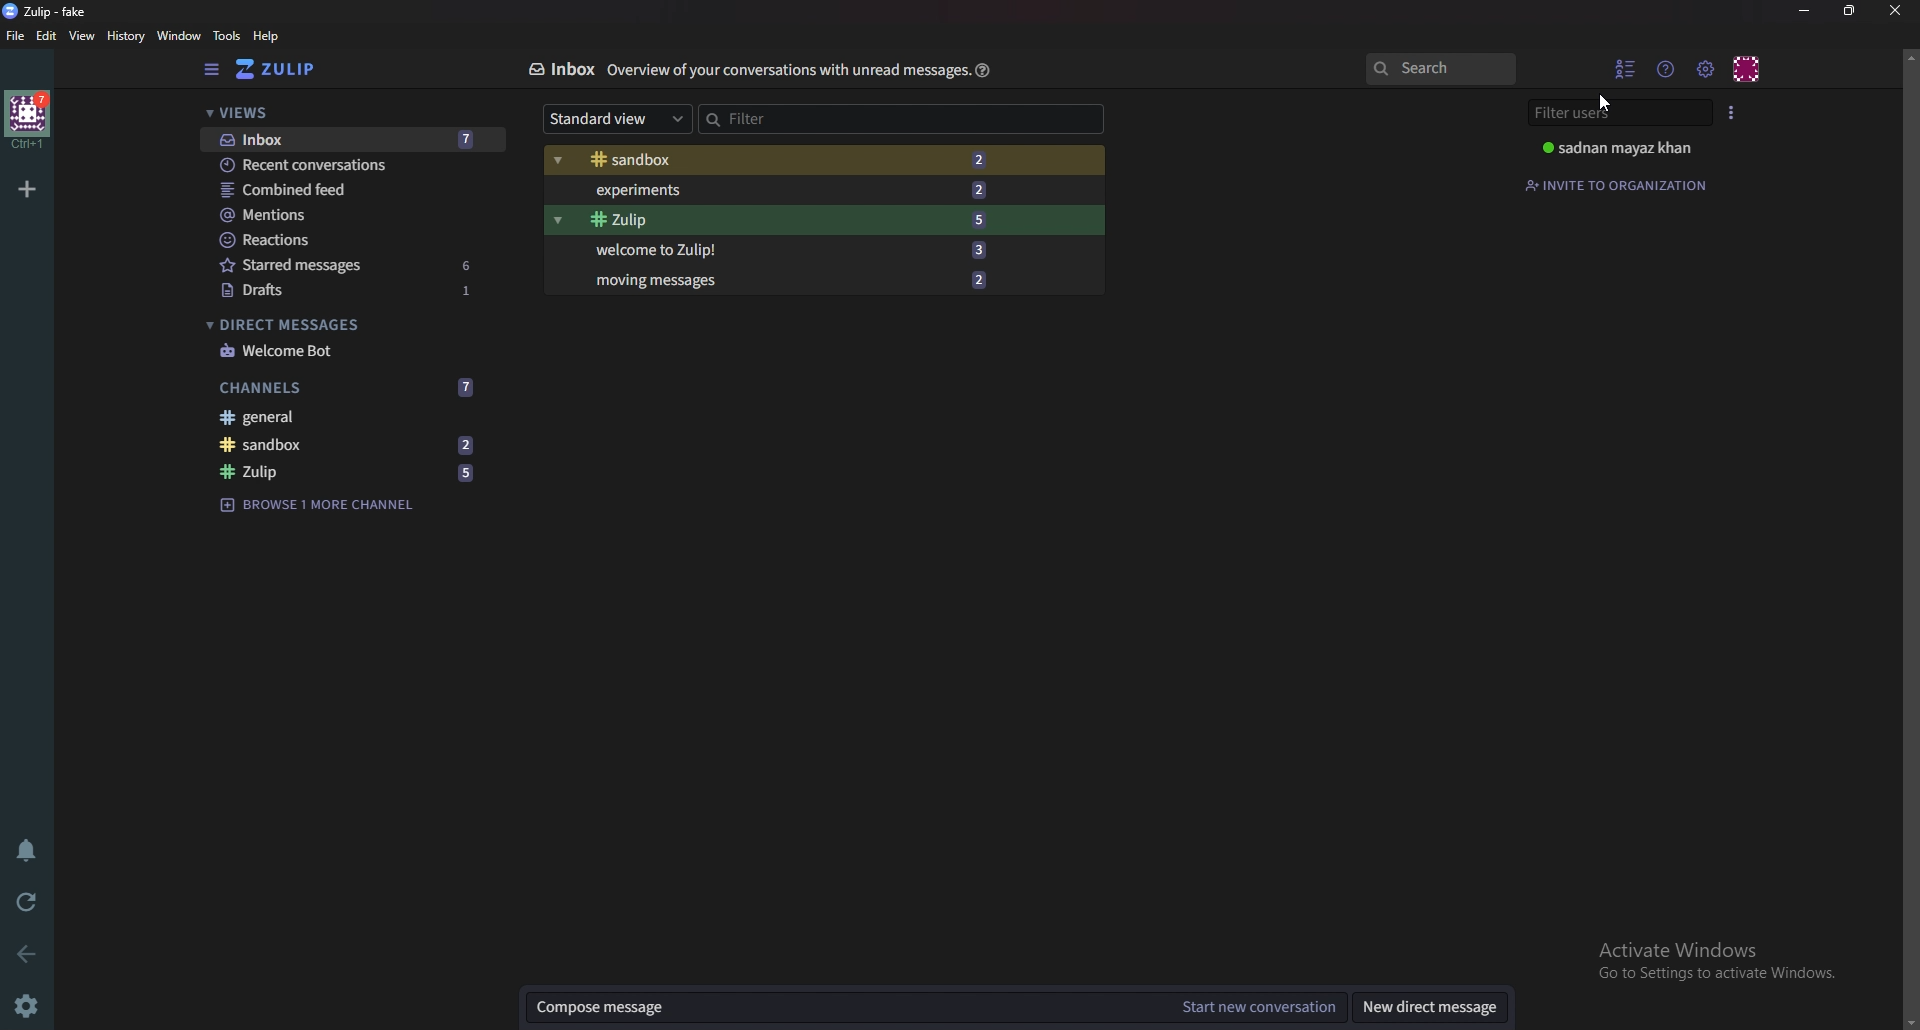 This screenshot has height=1030, width=1920. I want to click on Moving messages, so click(808, 280).